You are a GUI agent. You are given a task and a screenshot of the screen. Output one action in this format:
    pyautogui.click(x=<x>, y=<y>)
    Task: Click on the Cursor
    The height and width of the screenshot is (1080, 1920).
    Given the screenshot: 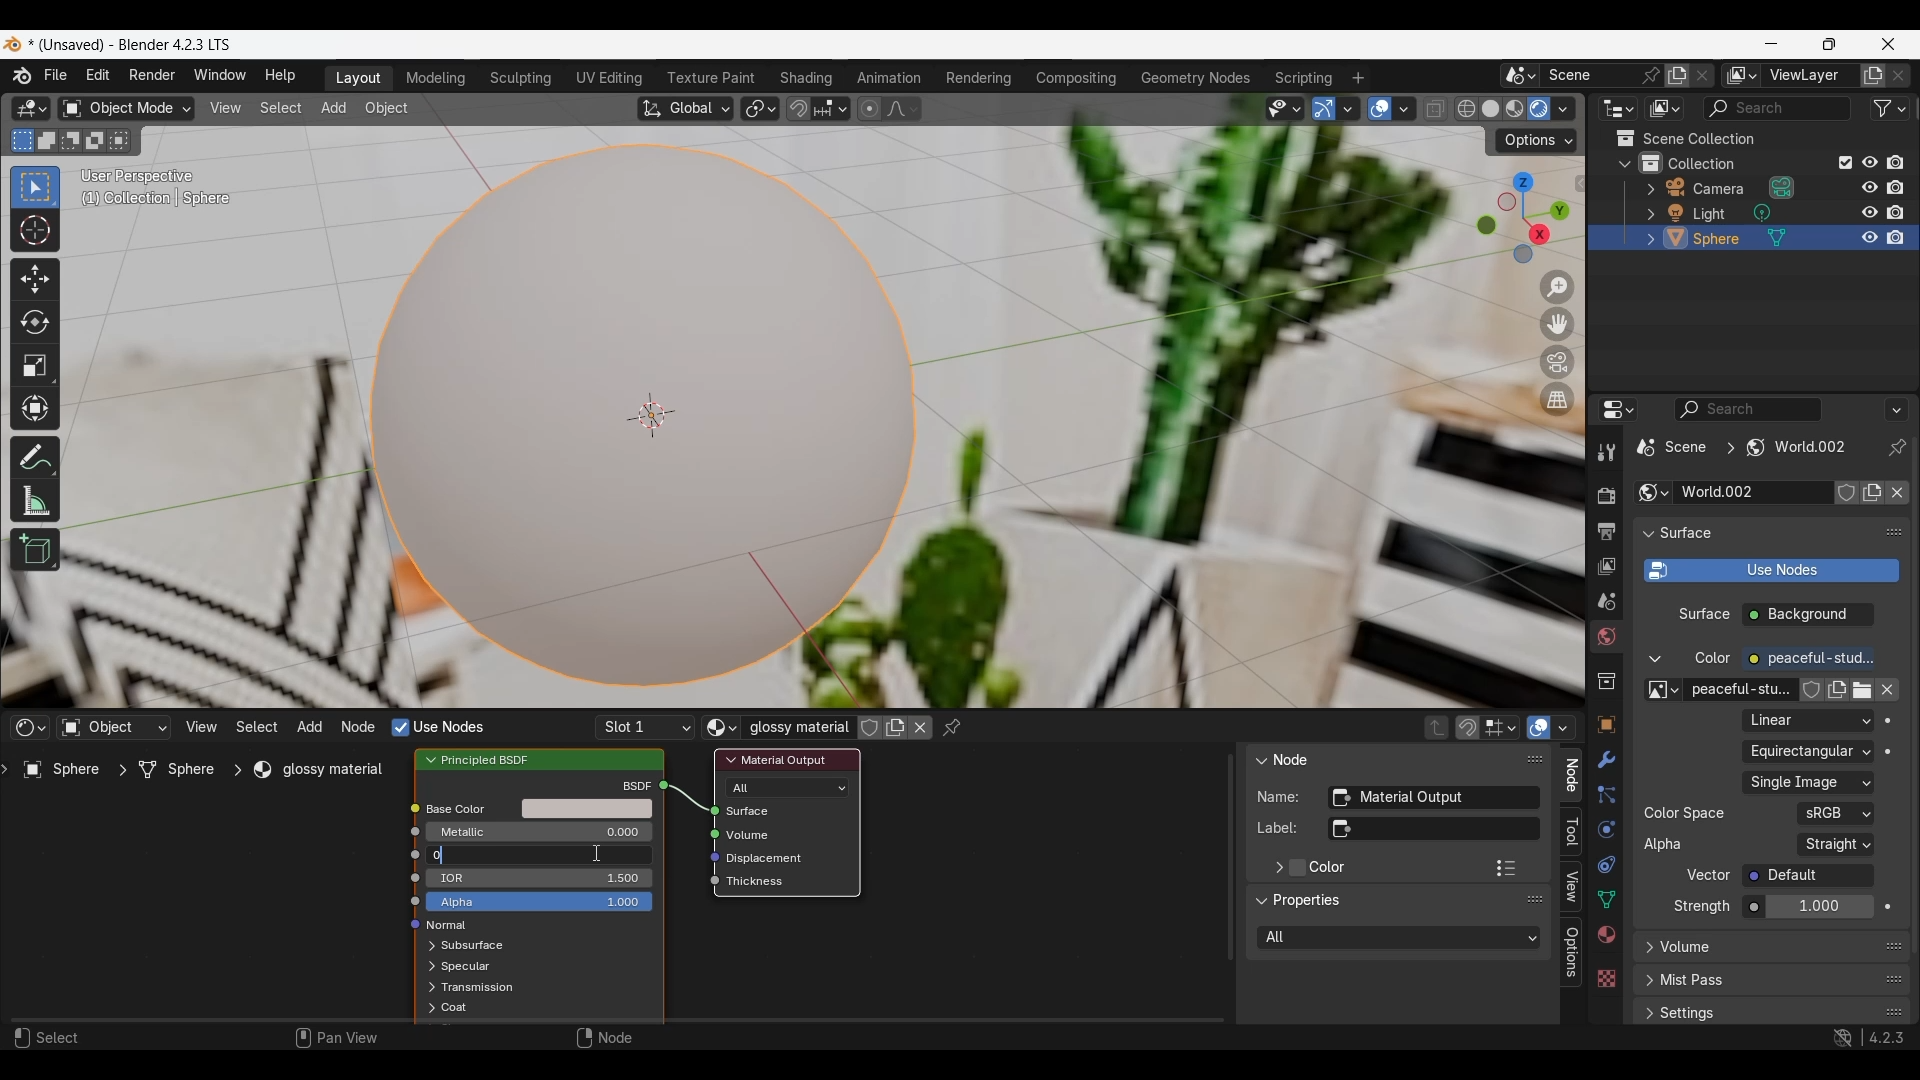 What is the action you would take?
    pyautogui.click(x=35, y=231)
    